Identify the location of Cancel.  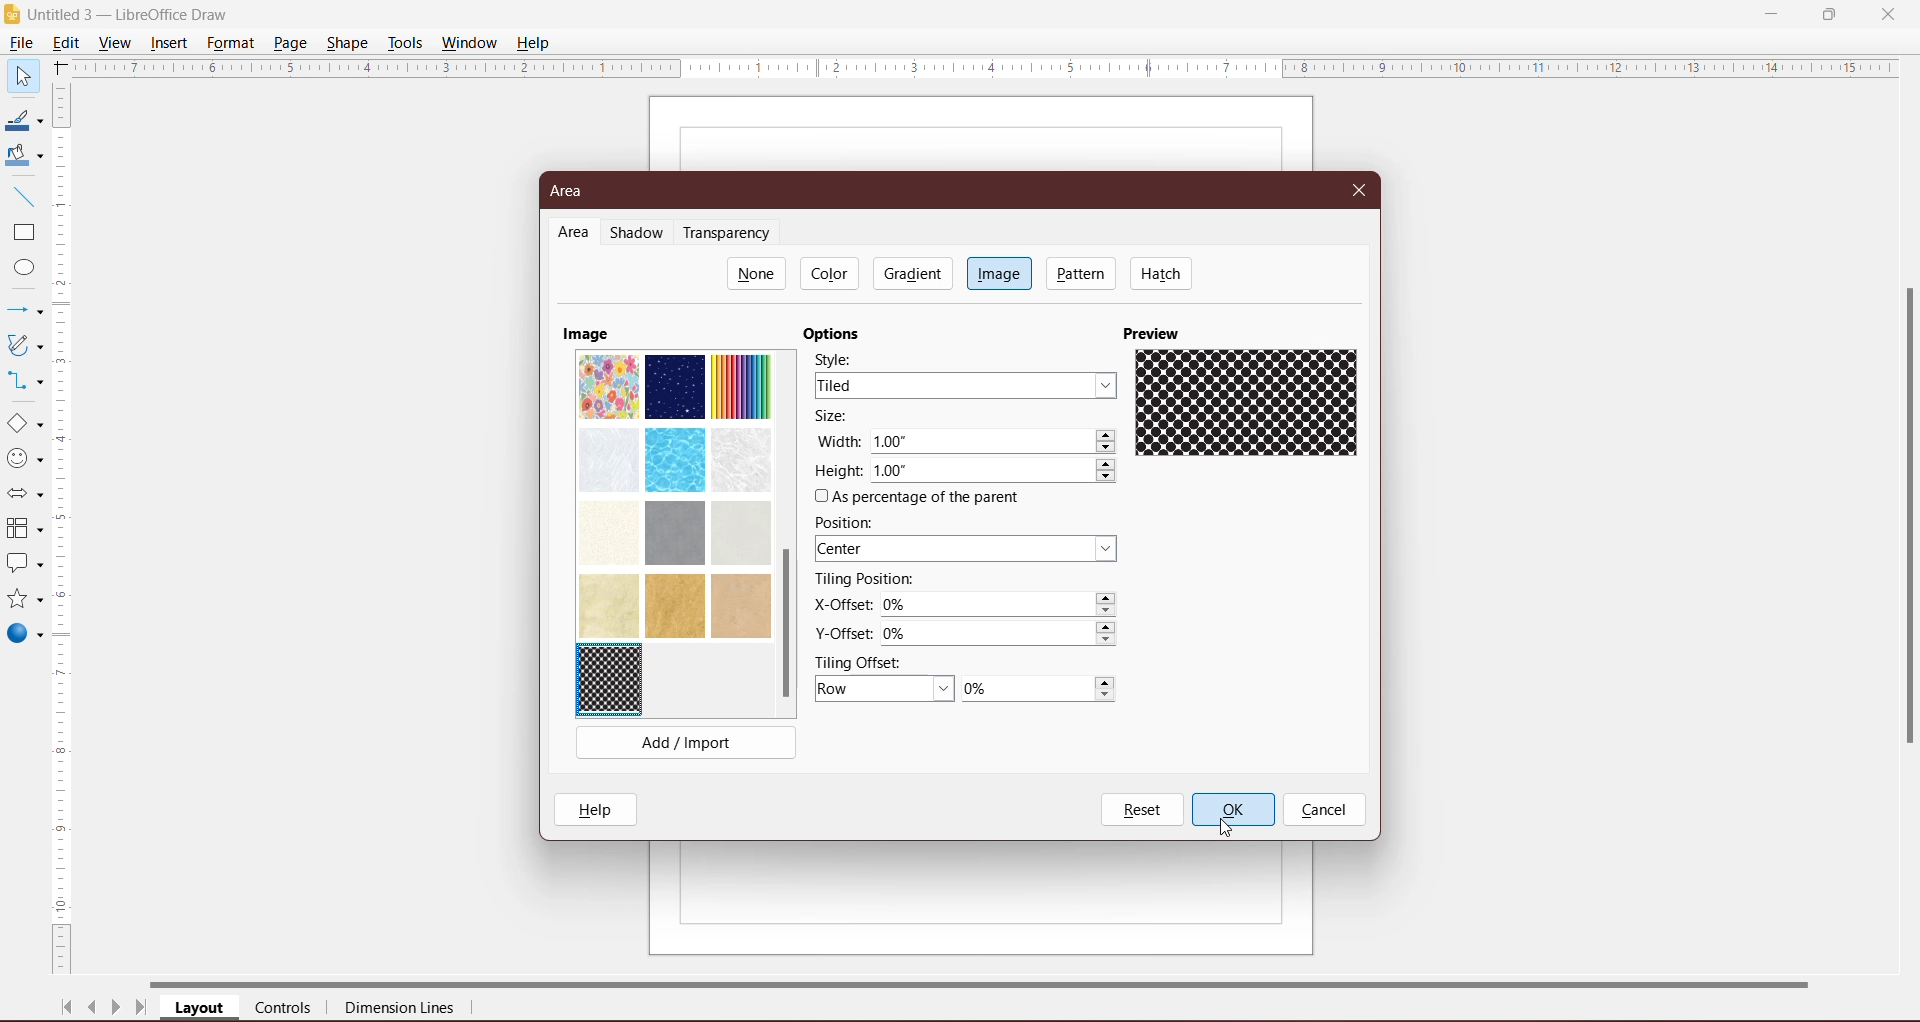
(1324, 811).